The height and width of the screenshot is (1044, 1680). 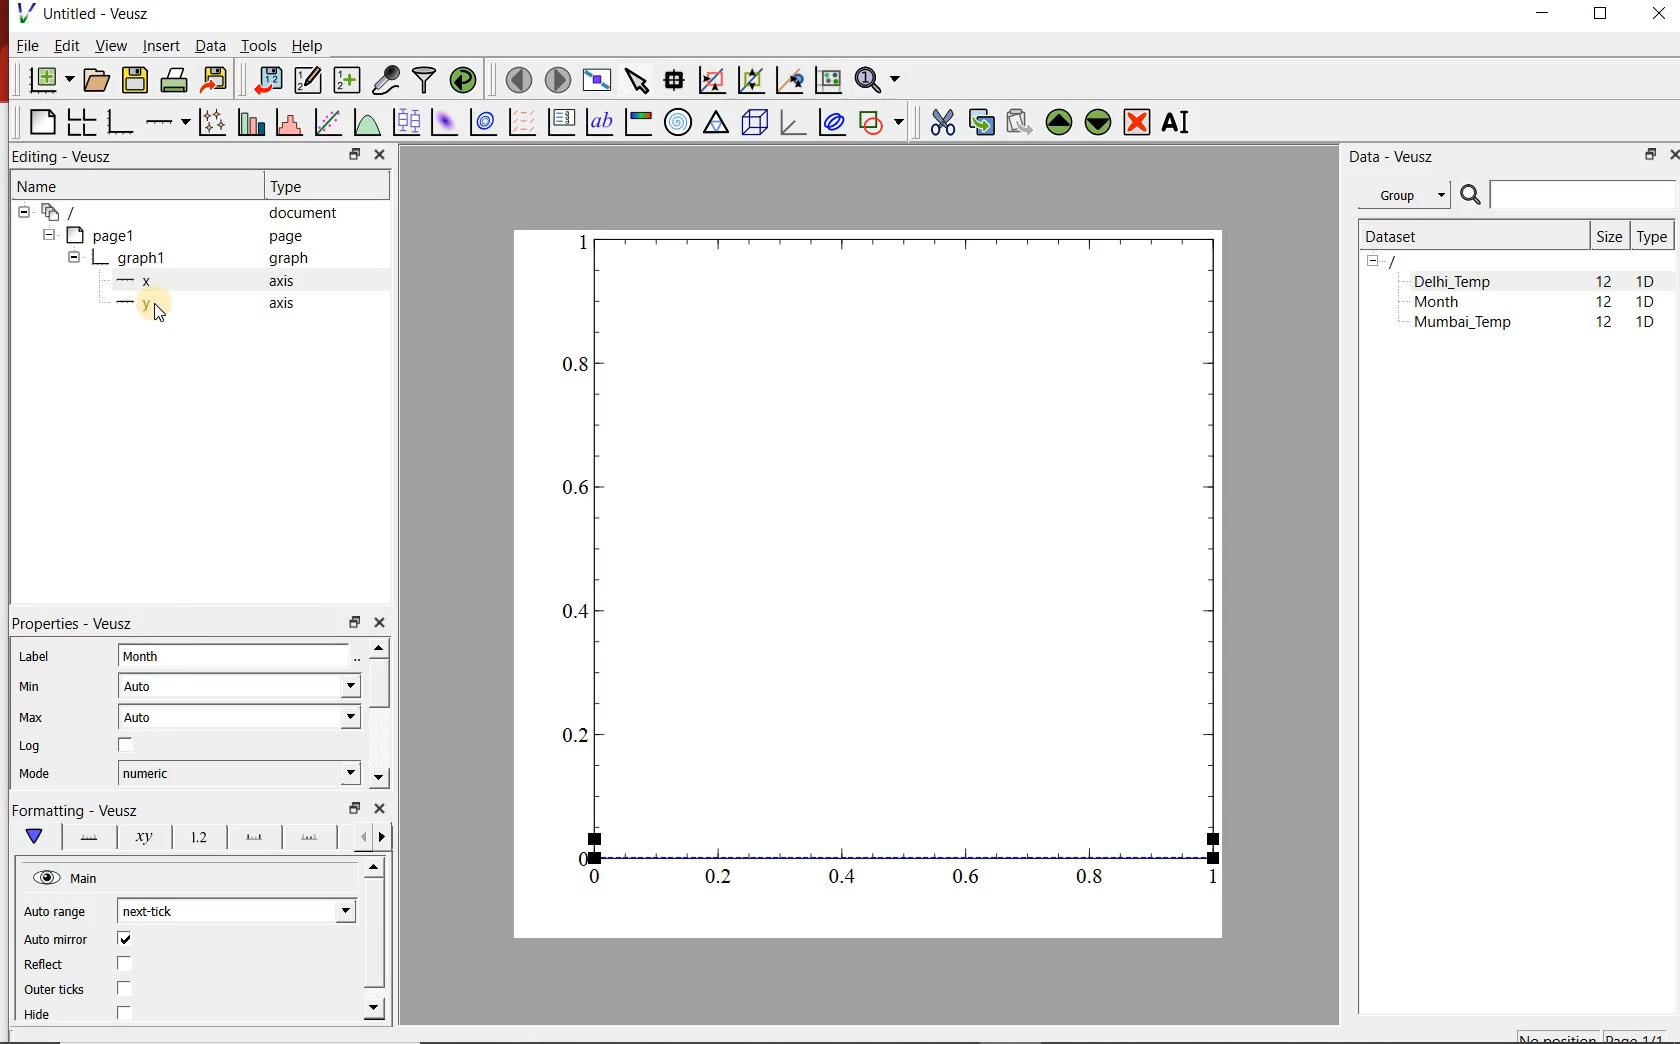 What do you see at coordinates (327, 122) in the screenshot?
I see `fit a function to data` at bounding box center [327, 122].